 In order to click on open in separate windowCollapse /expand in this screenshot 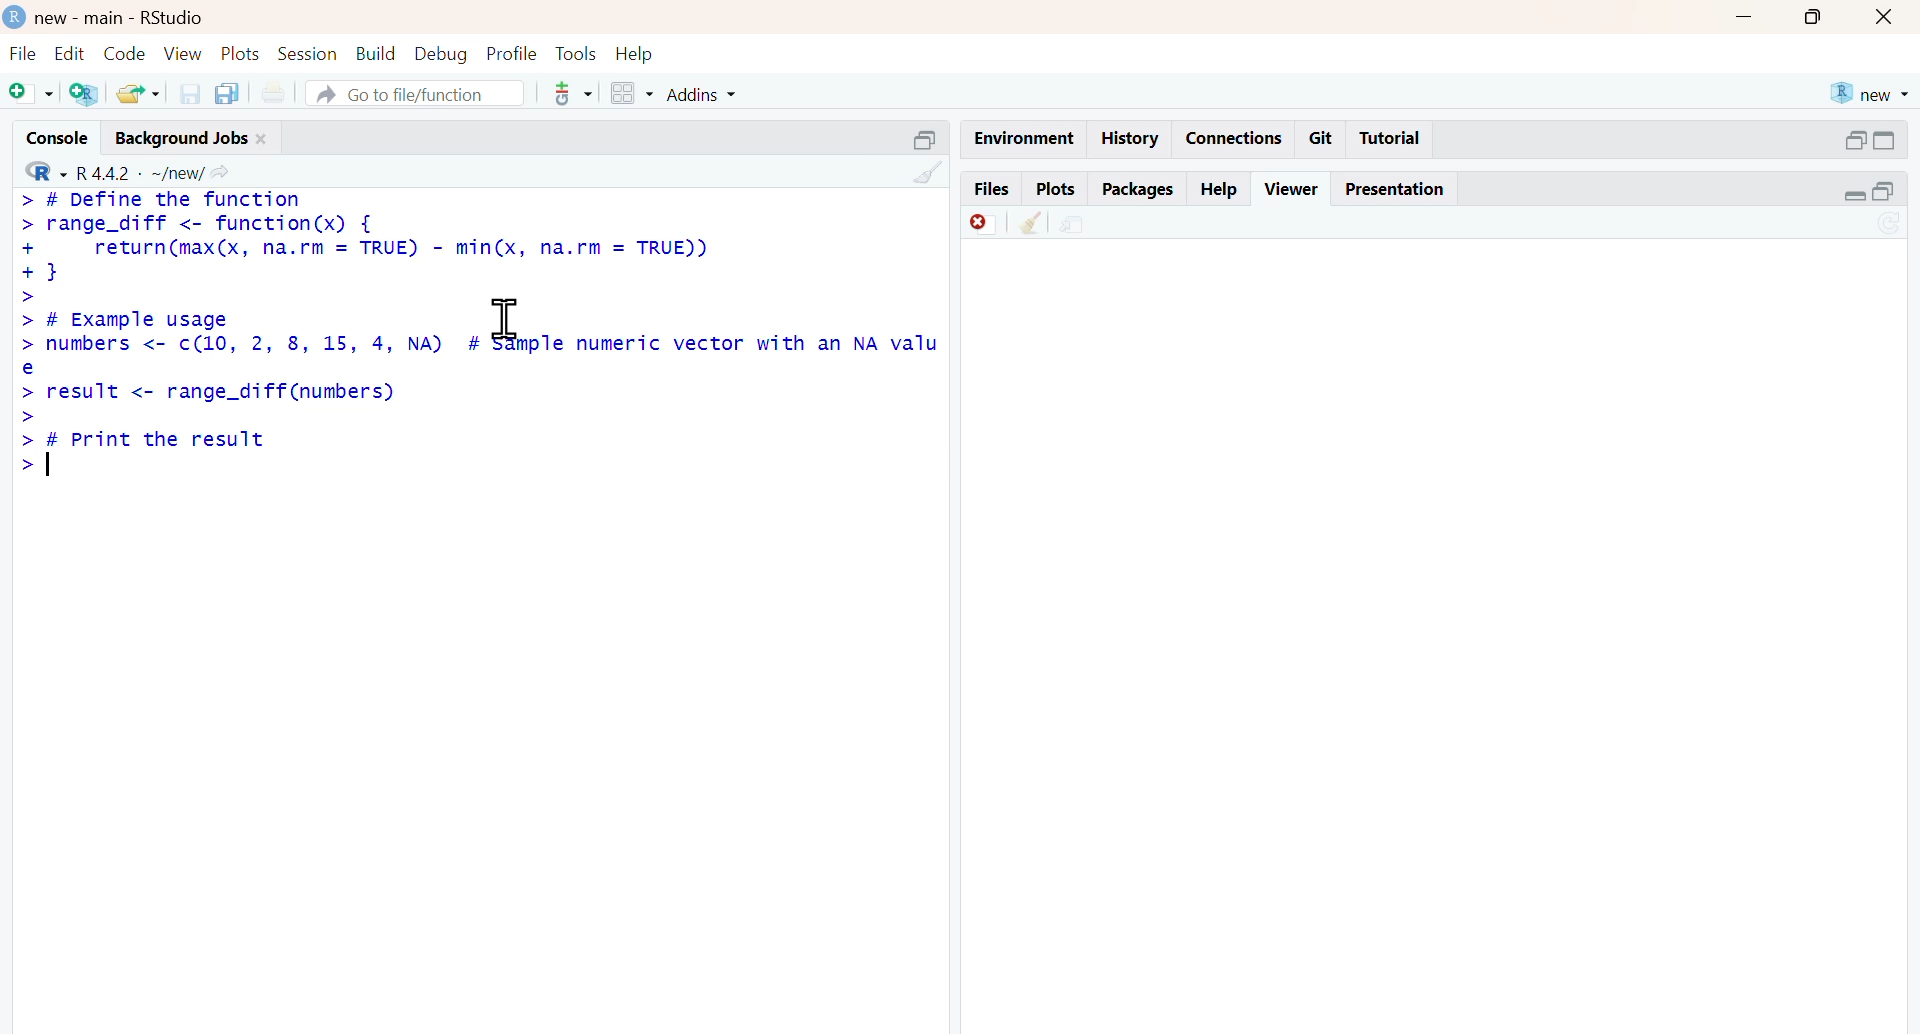, I will do `click(1883, 140)`.